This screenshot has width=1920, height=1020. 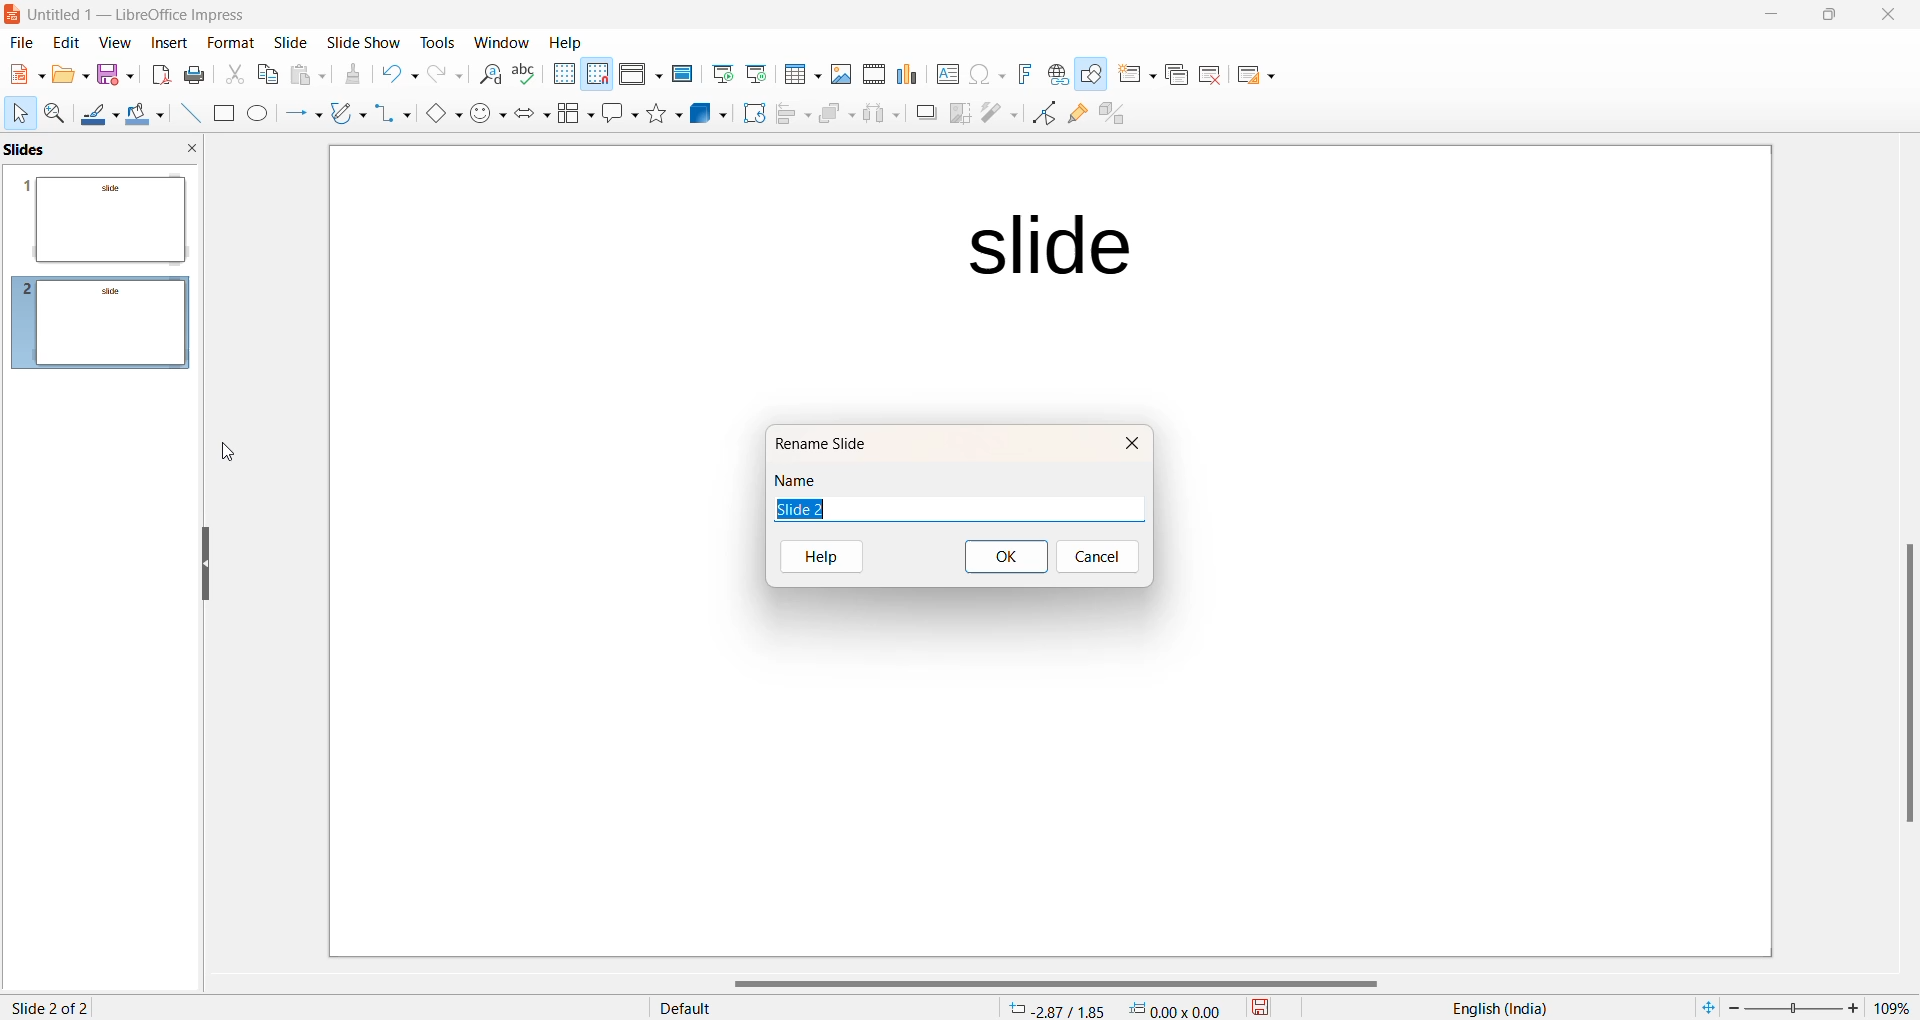 What do you see at coordinates (833, 555) in the screenshot?
I see `help` at bounding box center [833, 555].